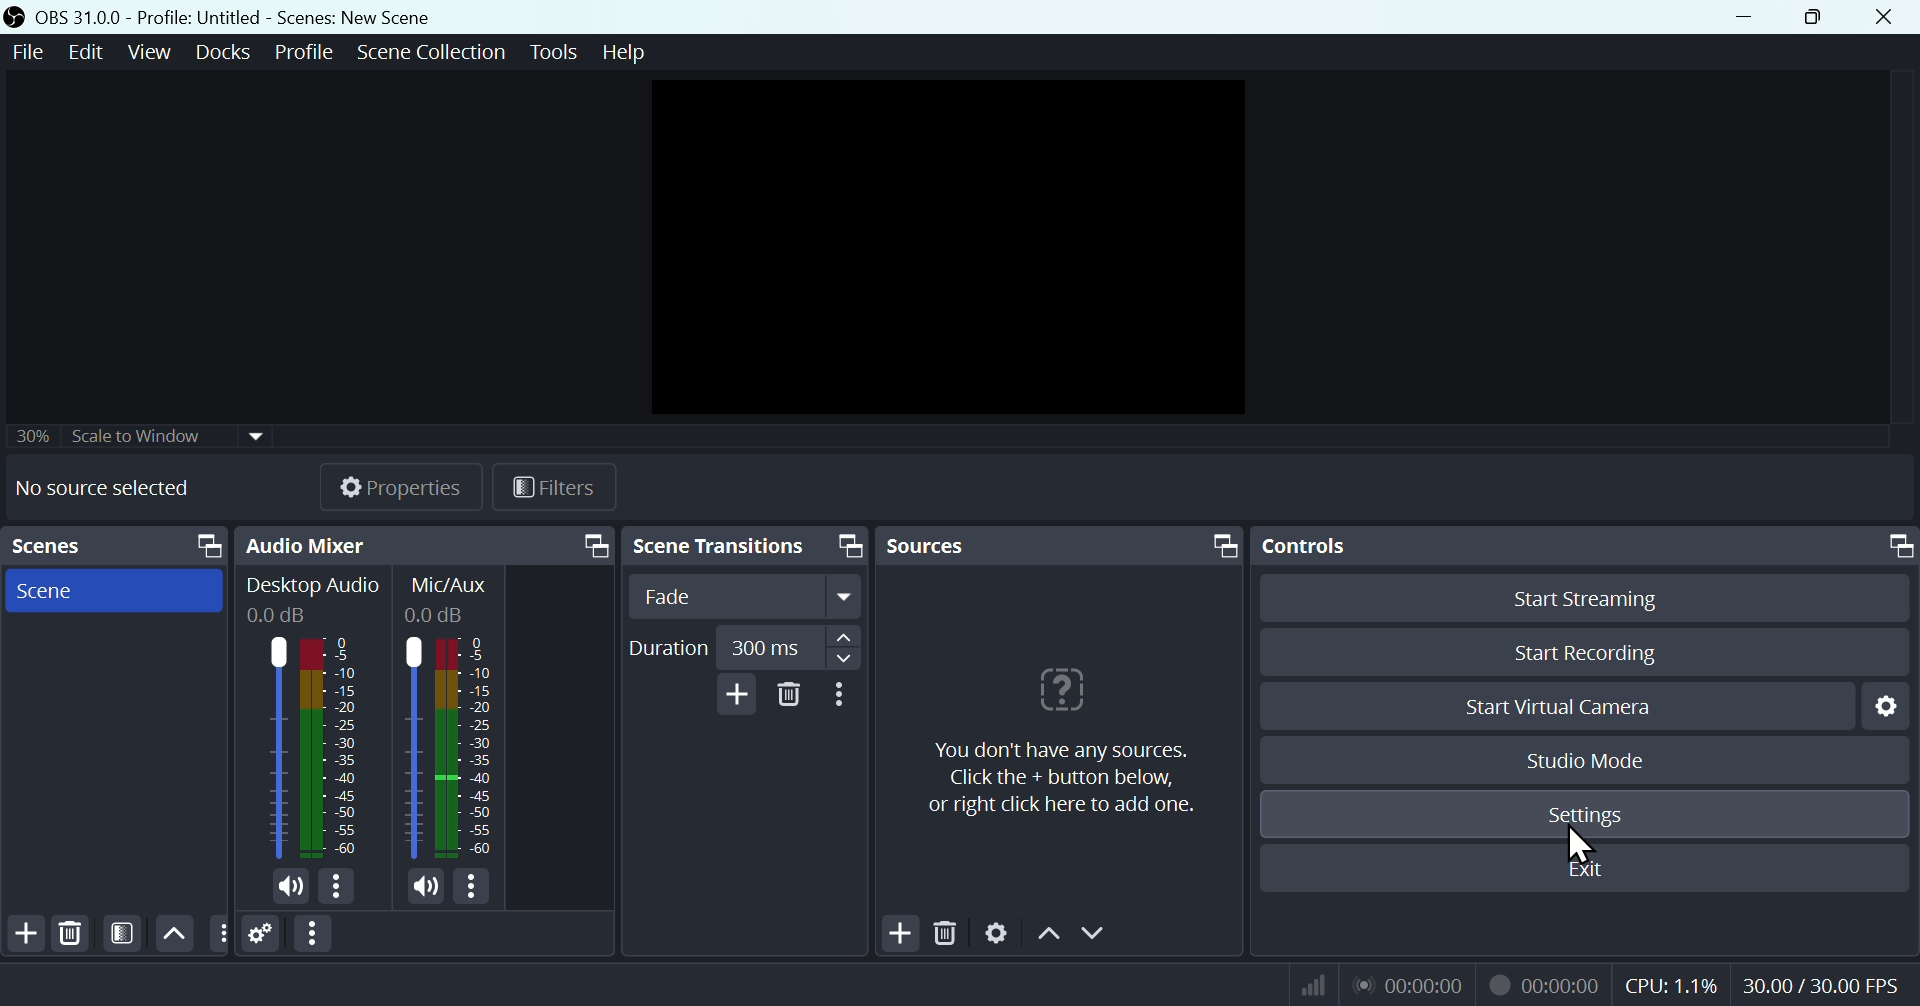 Image resolution: width=1920 pixels, height=1006 pixels. Describe the element at coordinates (1061, 754) in the screenshot. I see `sources note` at that location.